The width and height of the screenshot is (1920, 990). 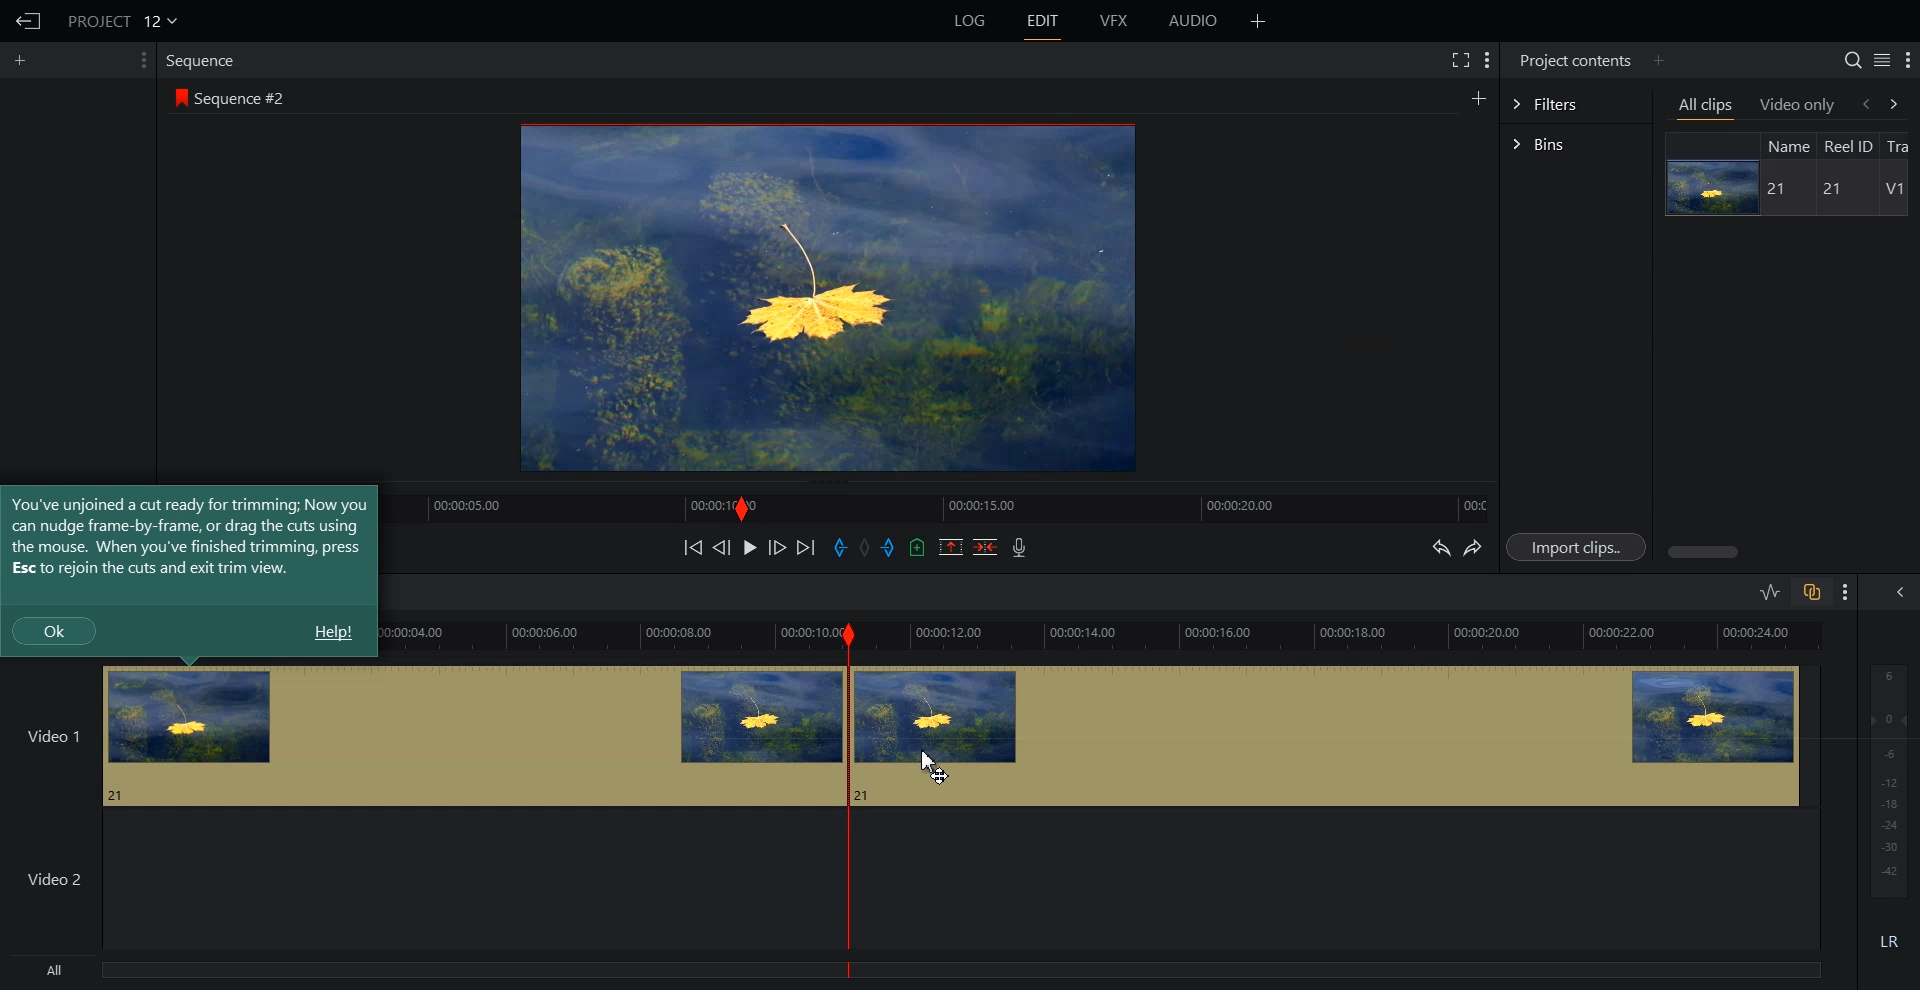 I want to click on Move Backward, so click(x=692, y=547).